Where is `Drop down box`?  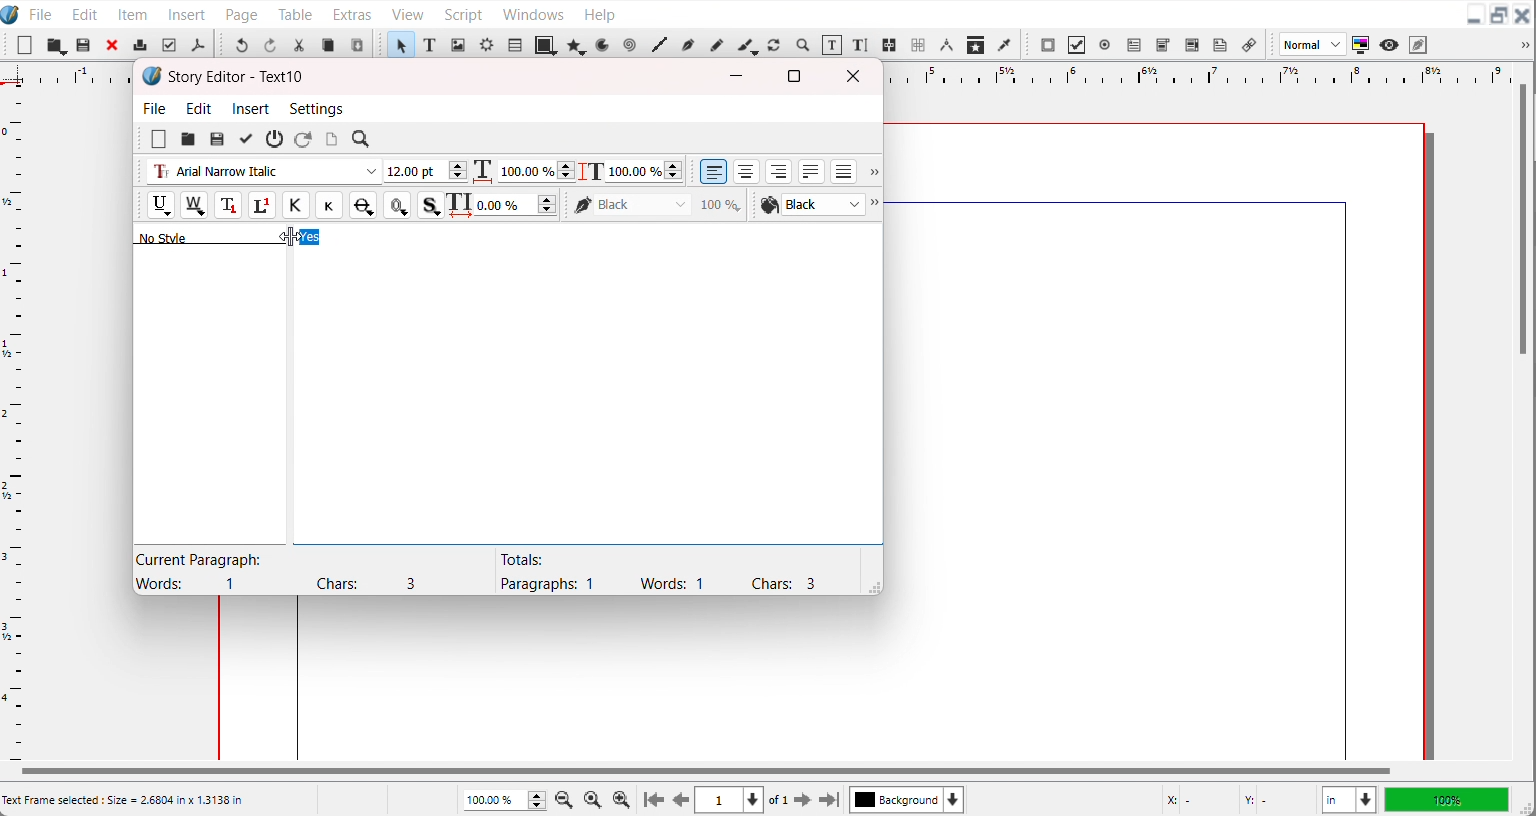
Drop down box is located at coordinates (877, 205).